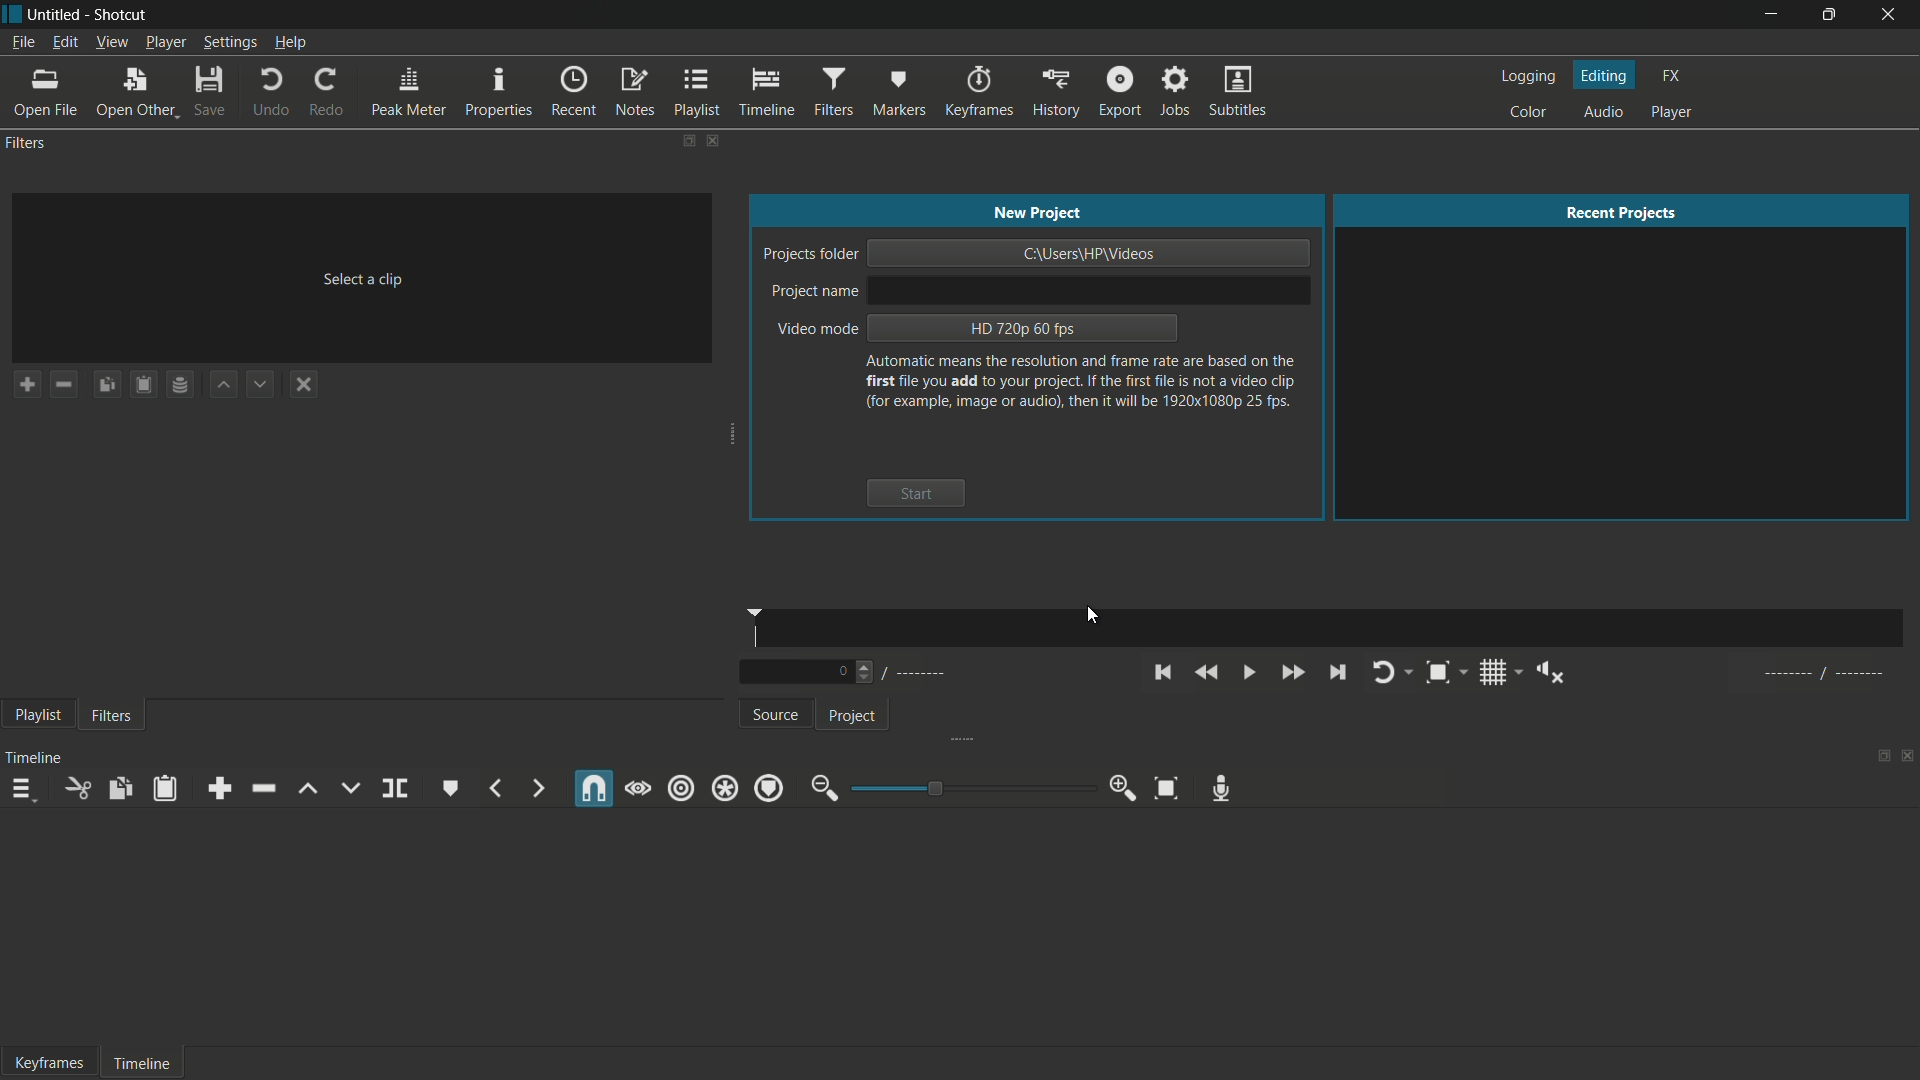 The image size is (1920, 1080). I want to click on filters, so click(111, 717).